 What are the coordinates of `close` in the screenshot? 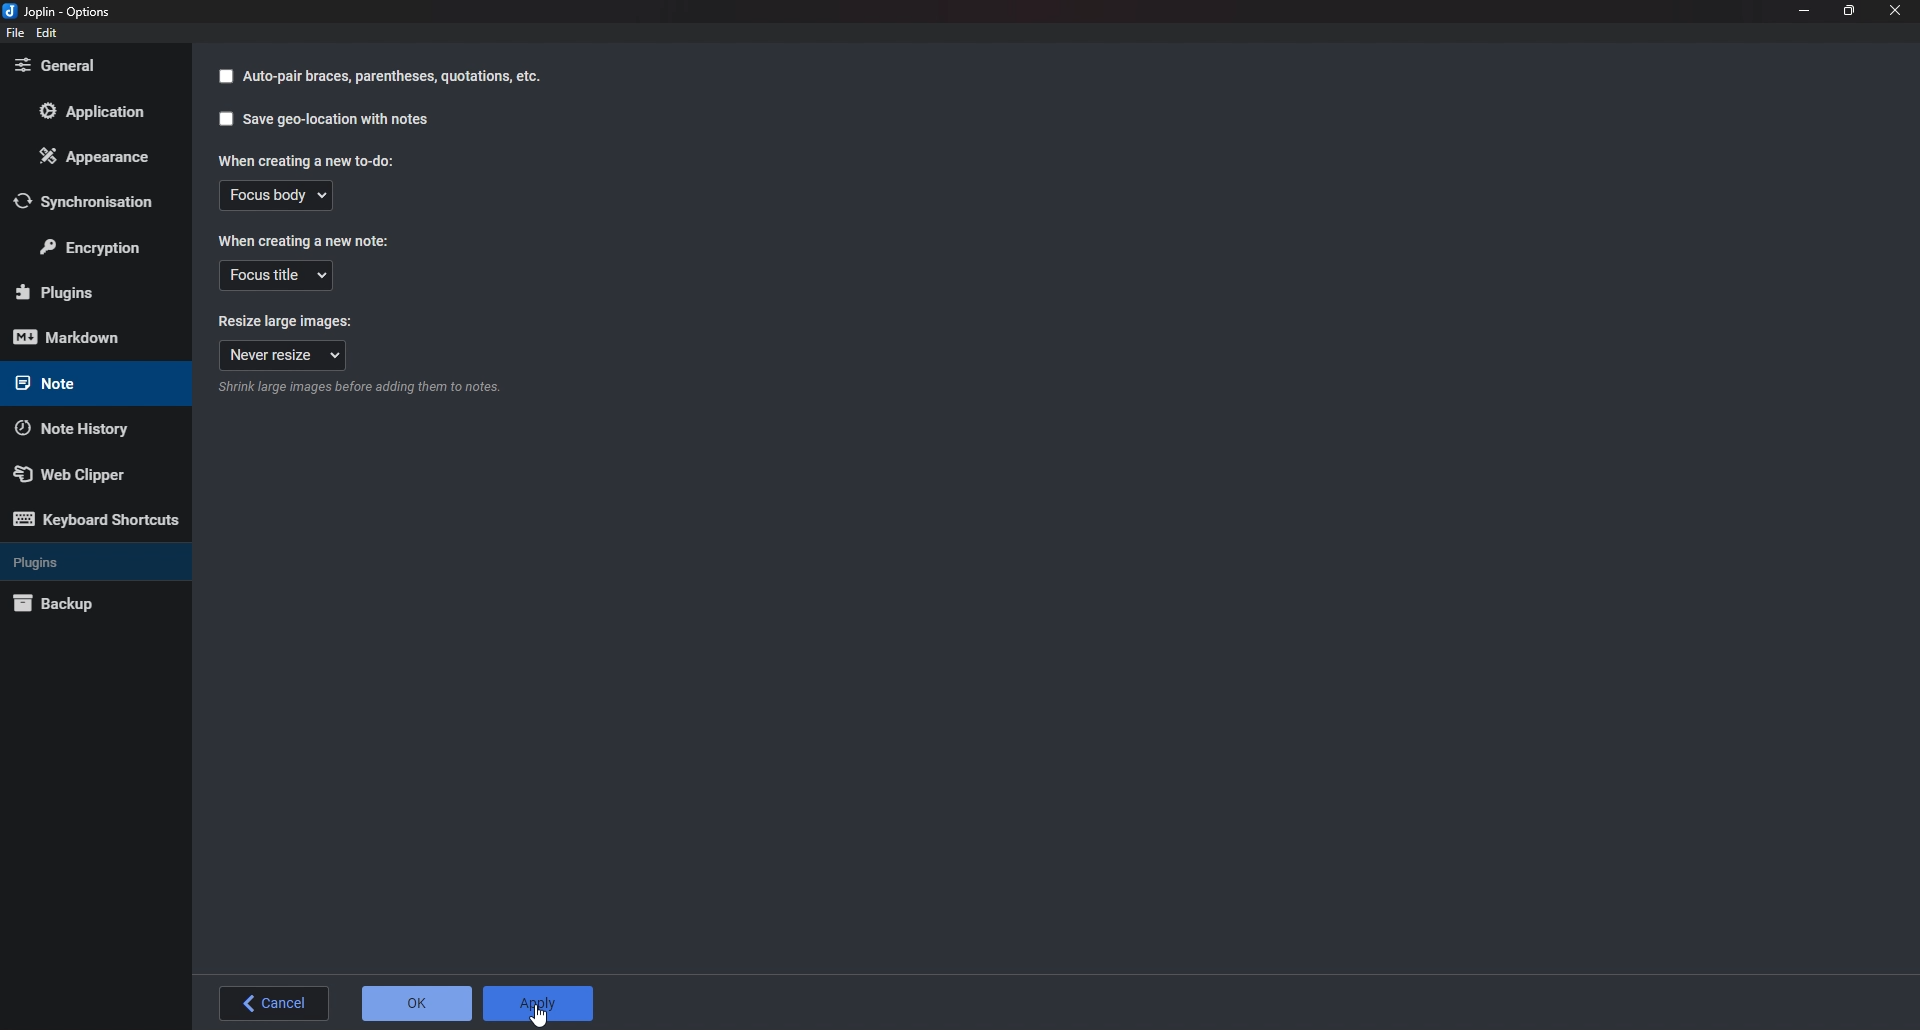 It's located at (1895, 10).